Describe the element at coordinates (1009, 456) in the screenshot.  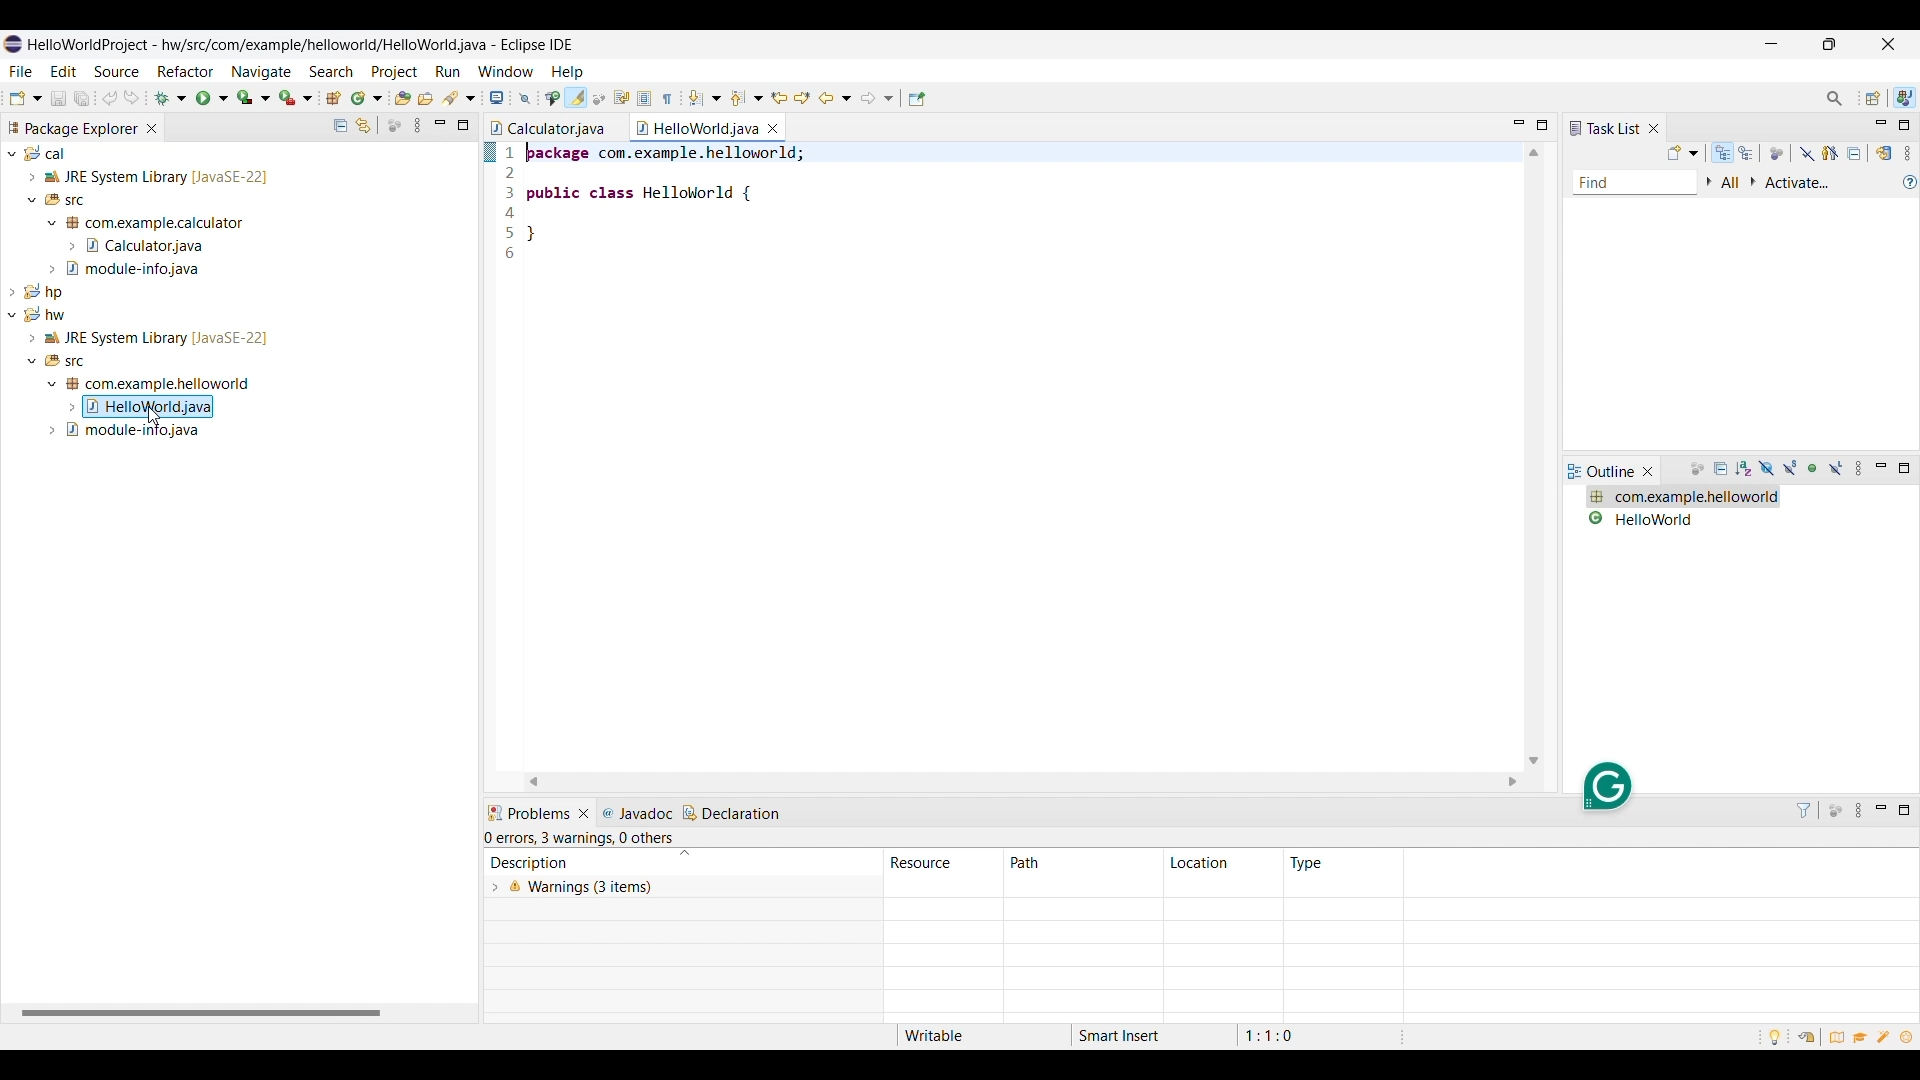
I see `Current workspace ` at that location.